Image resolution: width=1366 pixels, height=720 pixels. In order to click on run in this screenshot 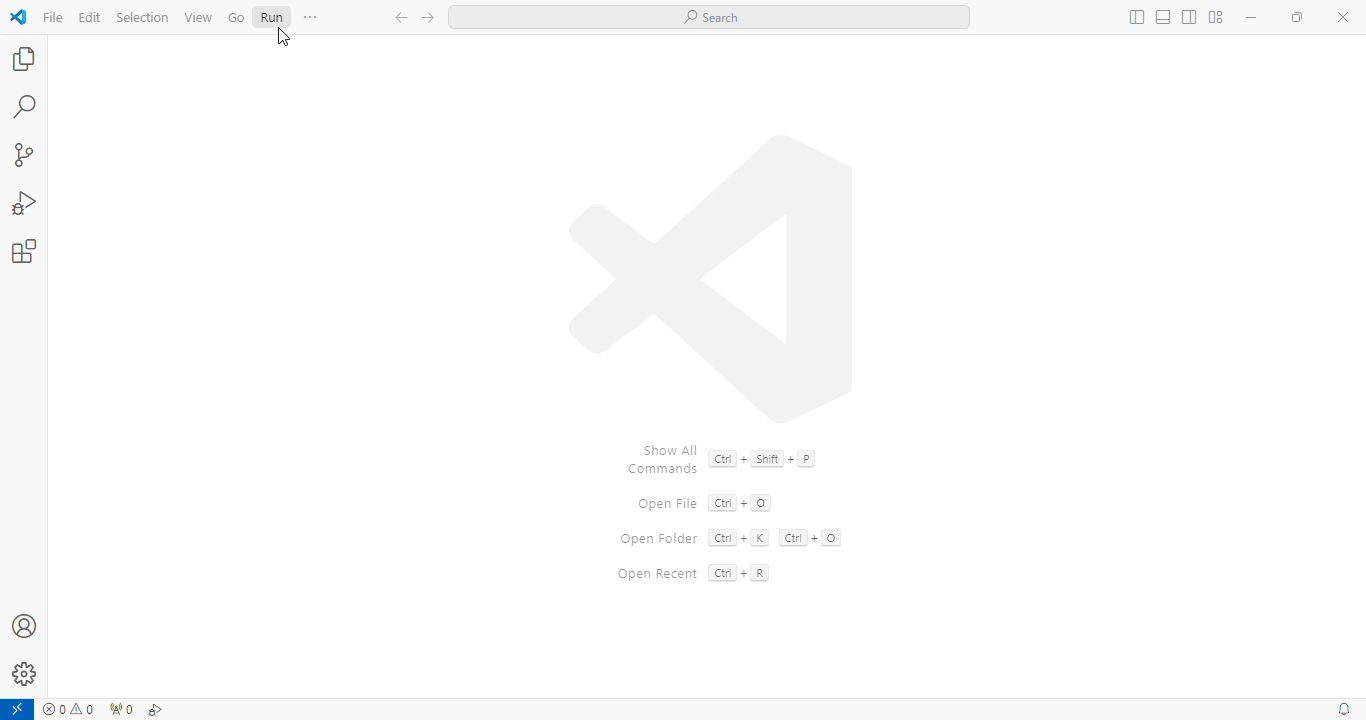, I will do `click(271, 16)`.